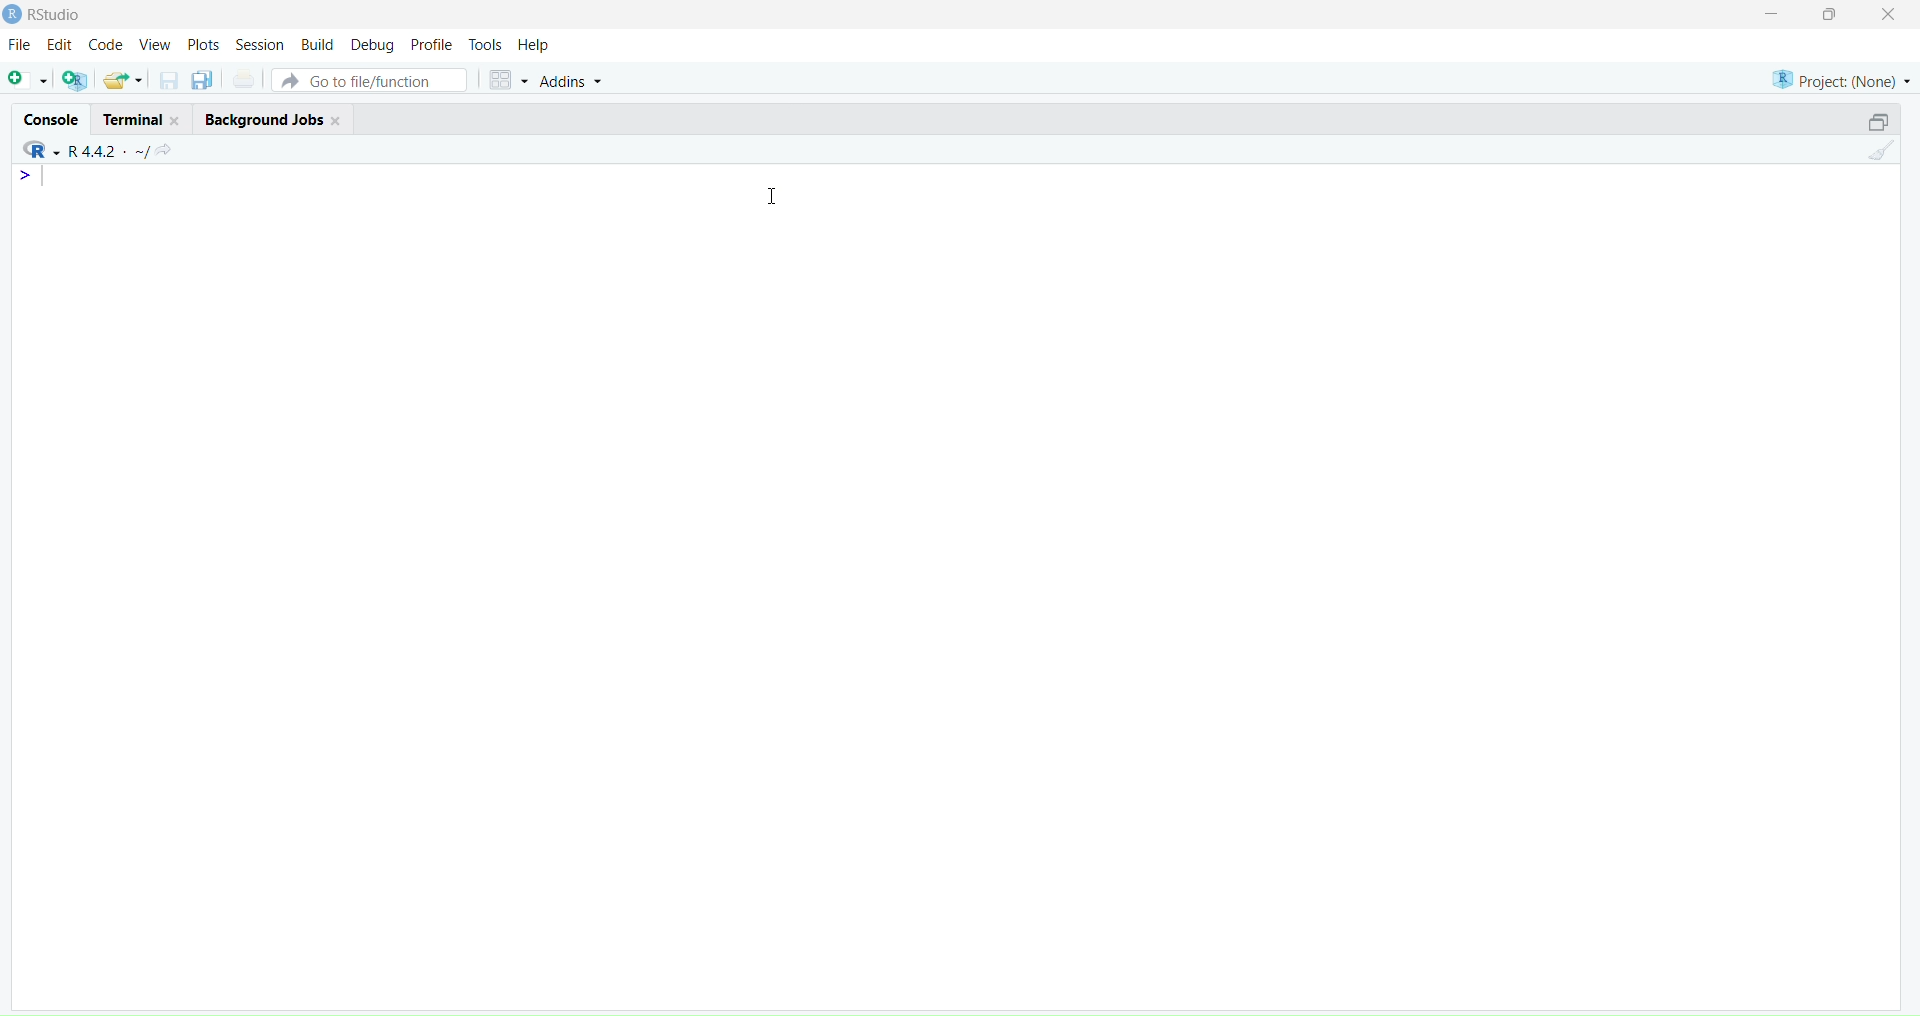  What do you see at coordinates (1886, 155) in the screenshot?
I see `clear` at bounding box center [1886, 155].